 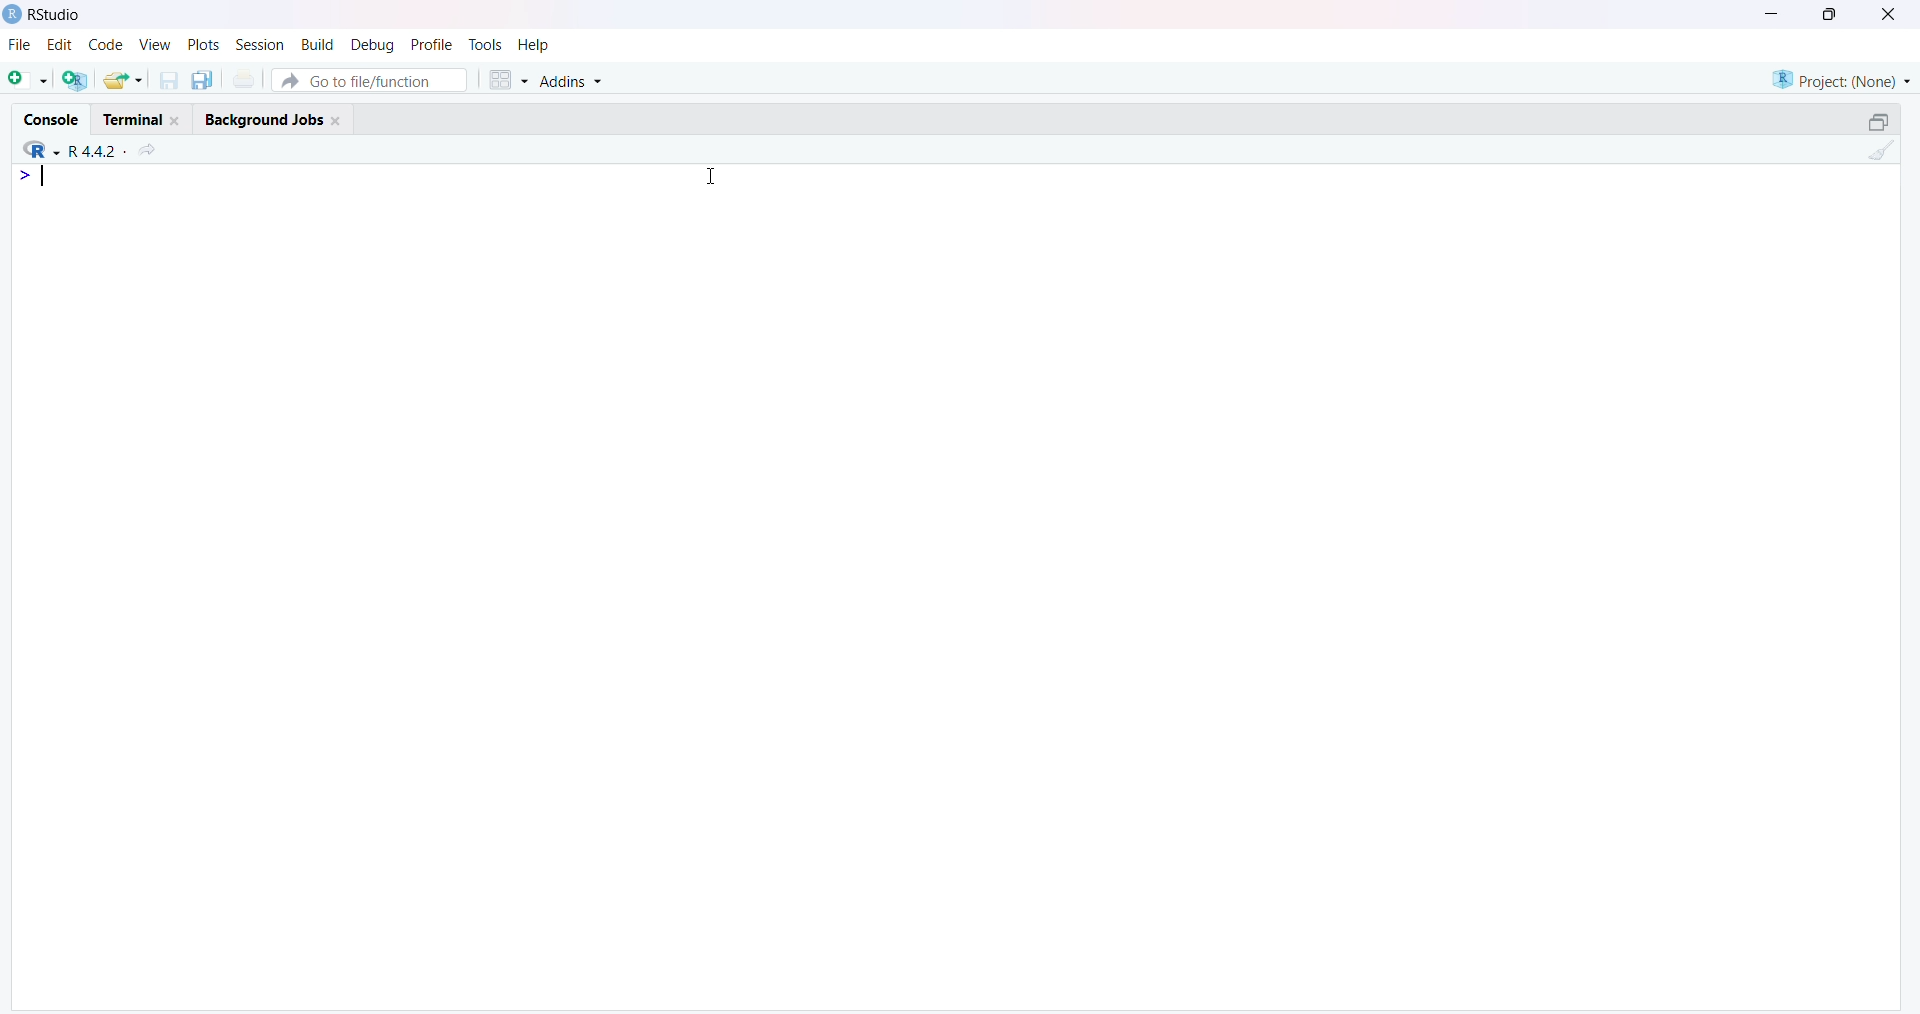 I want to click on Build, so click(x=313, y=46).